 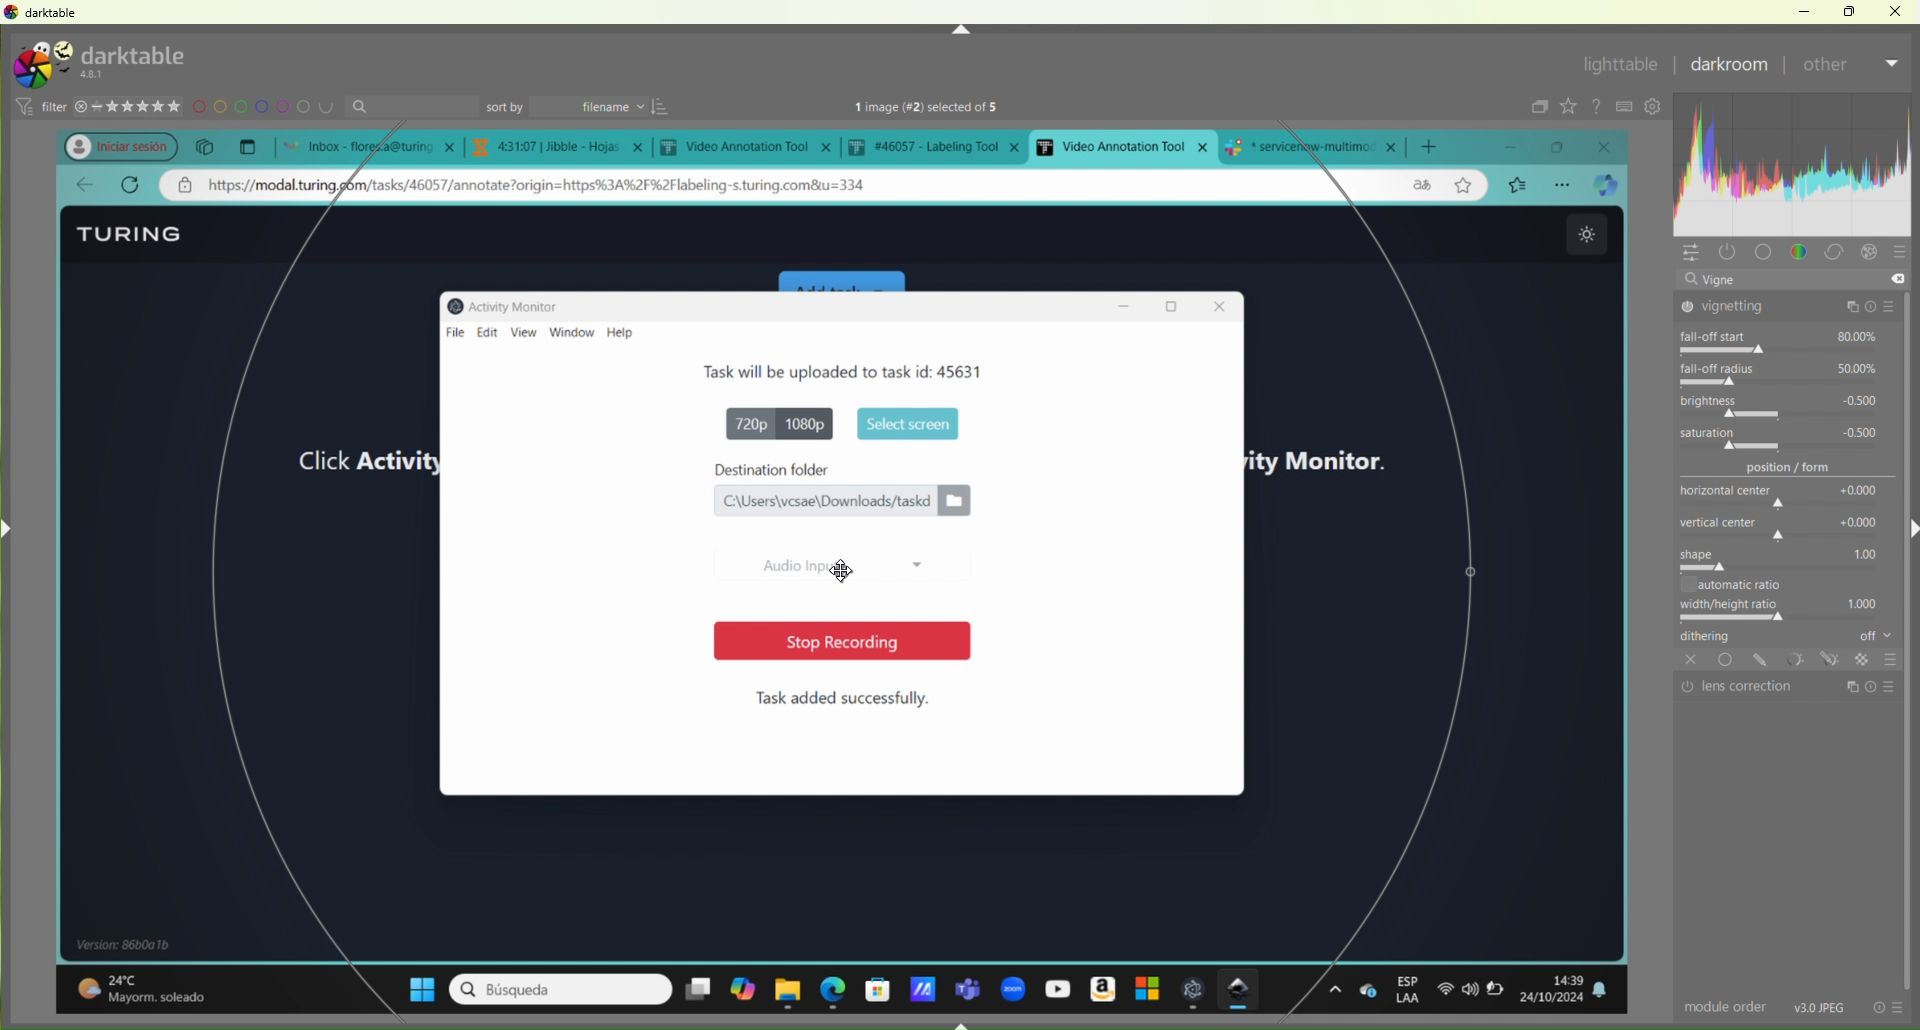 I want to click on file location, so click(x=841, y=501).